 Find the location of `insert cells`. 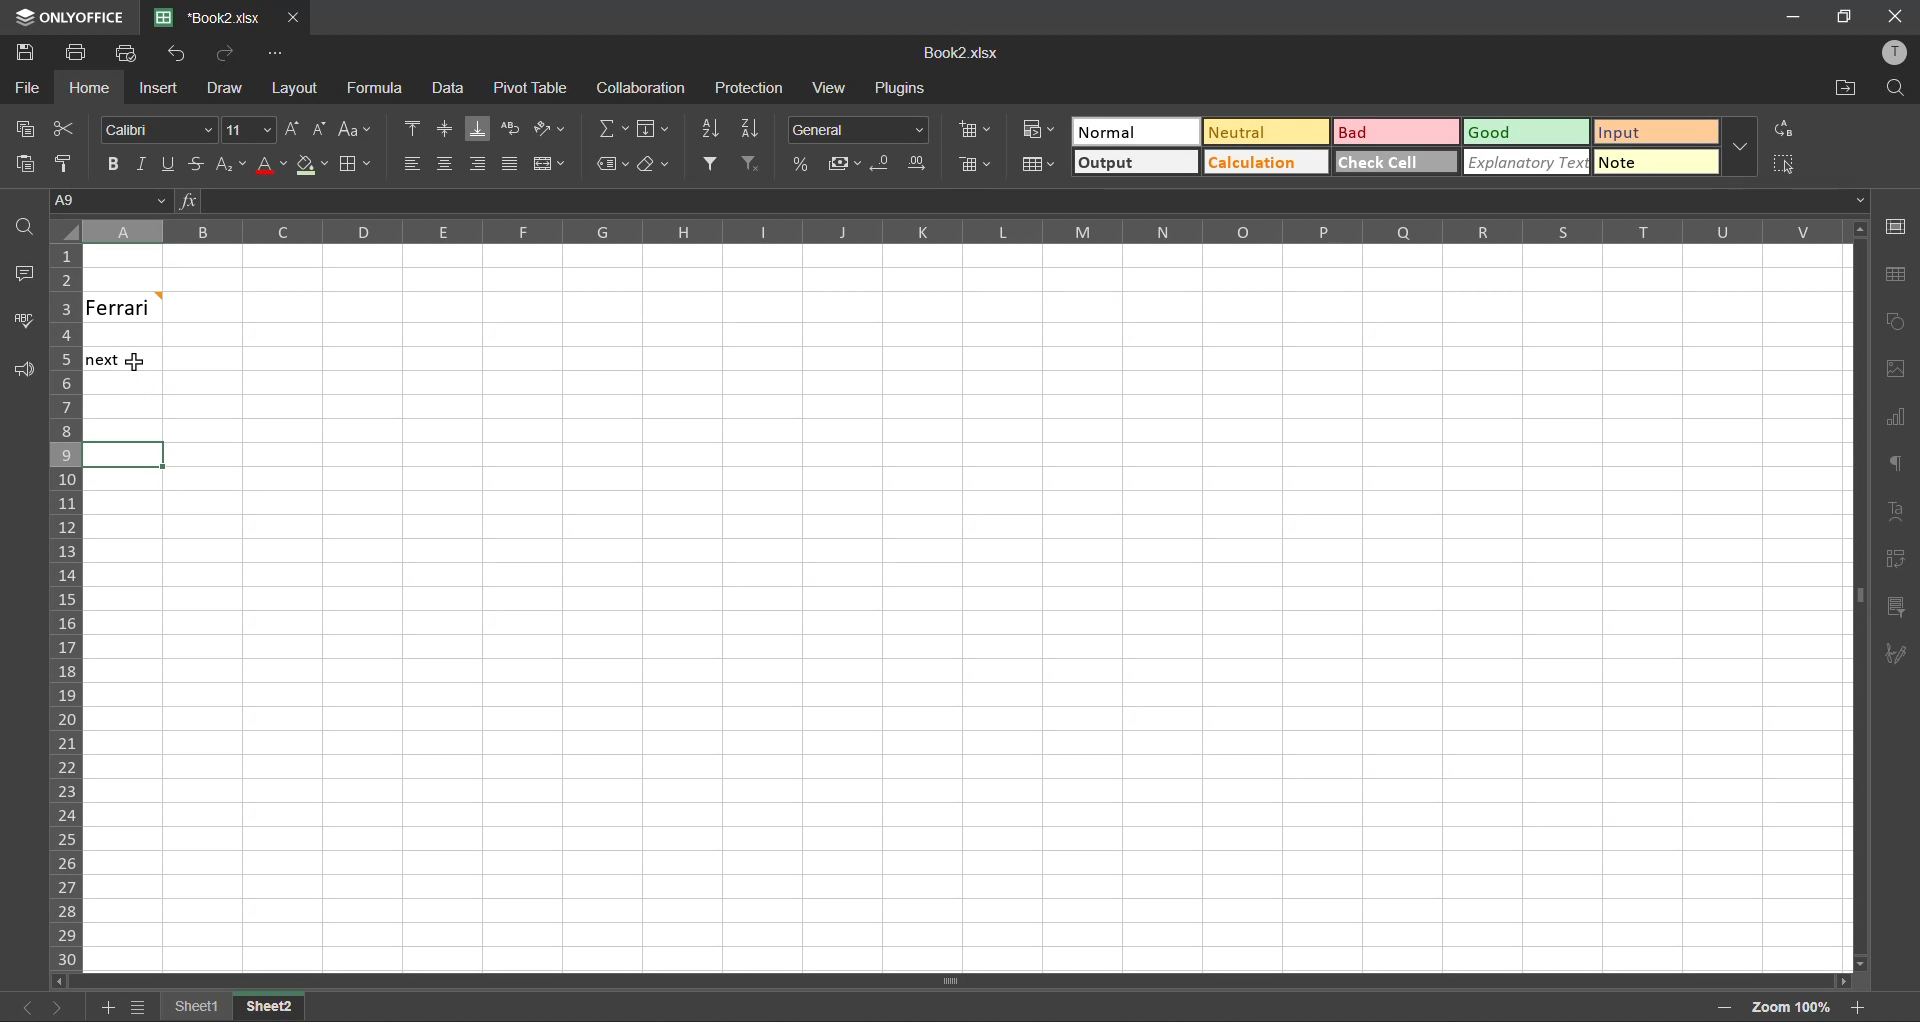

insert cells is located at coordinates (974, 130).